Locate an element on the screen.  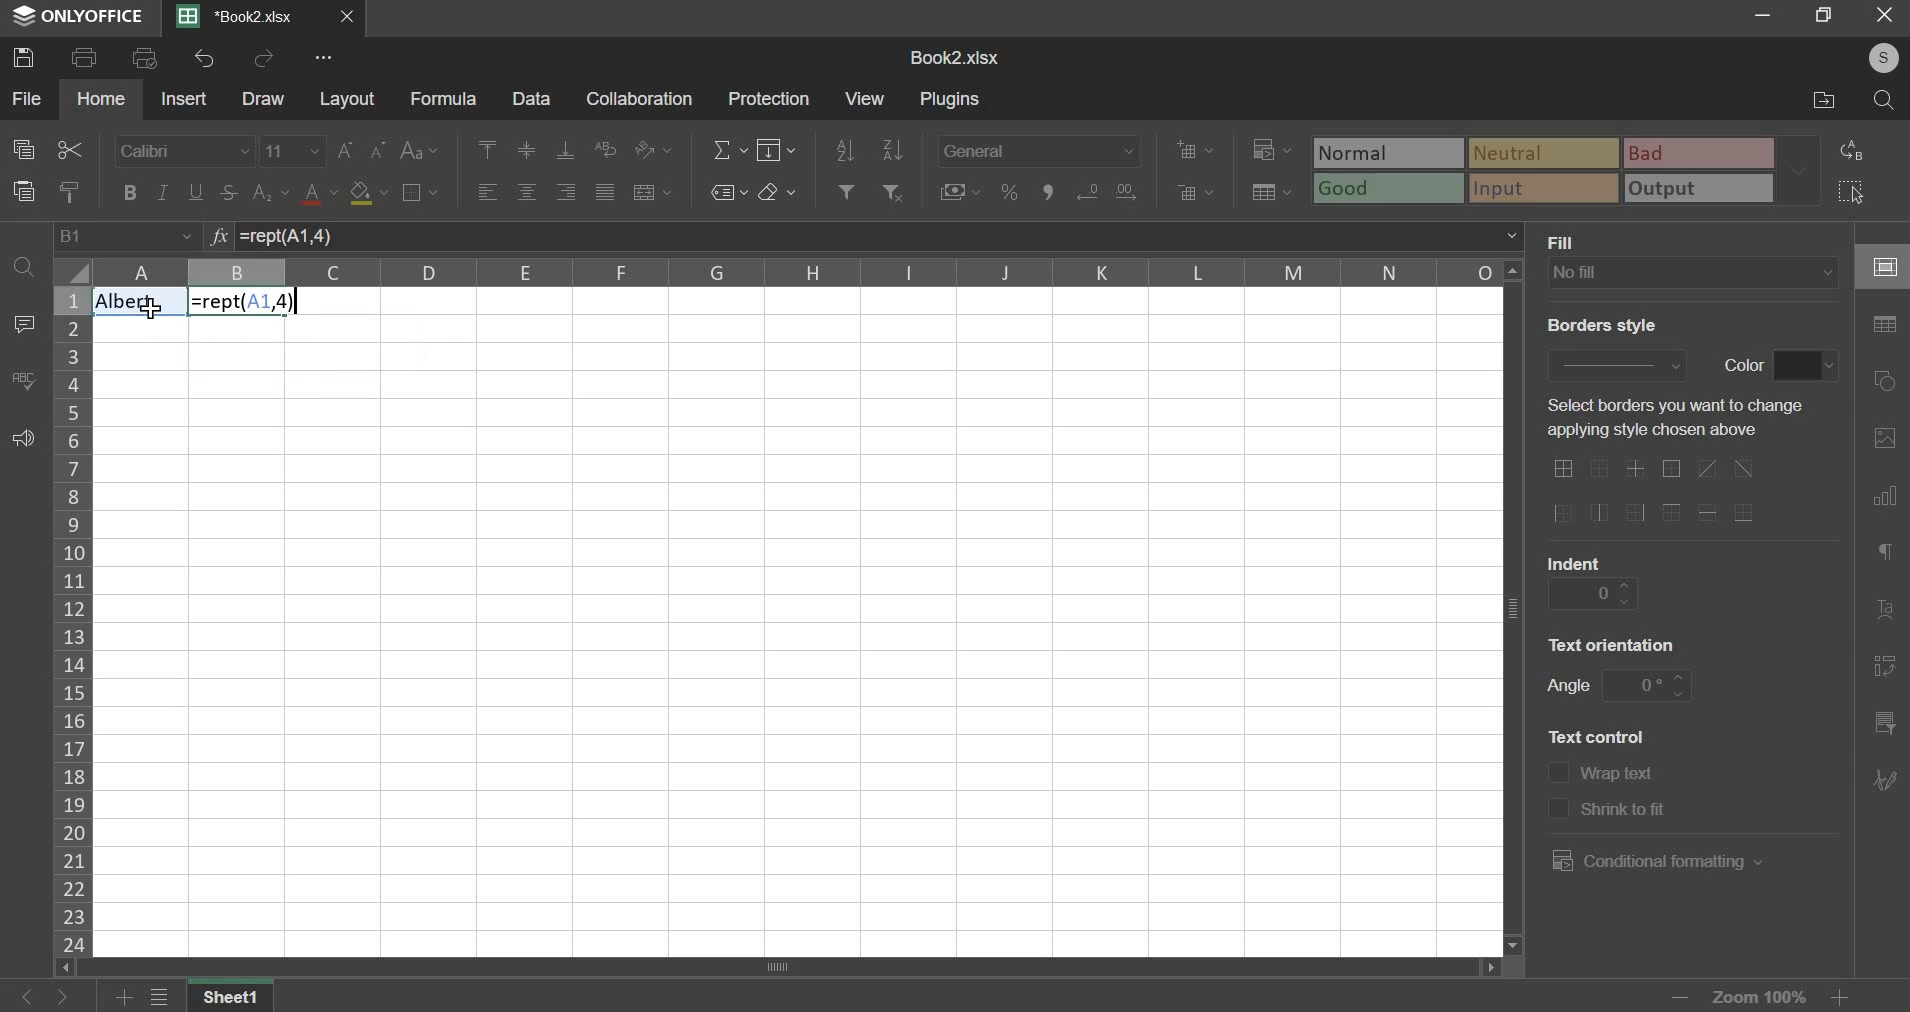
text is located at coordinates (1578, 560).